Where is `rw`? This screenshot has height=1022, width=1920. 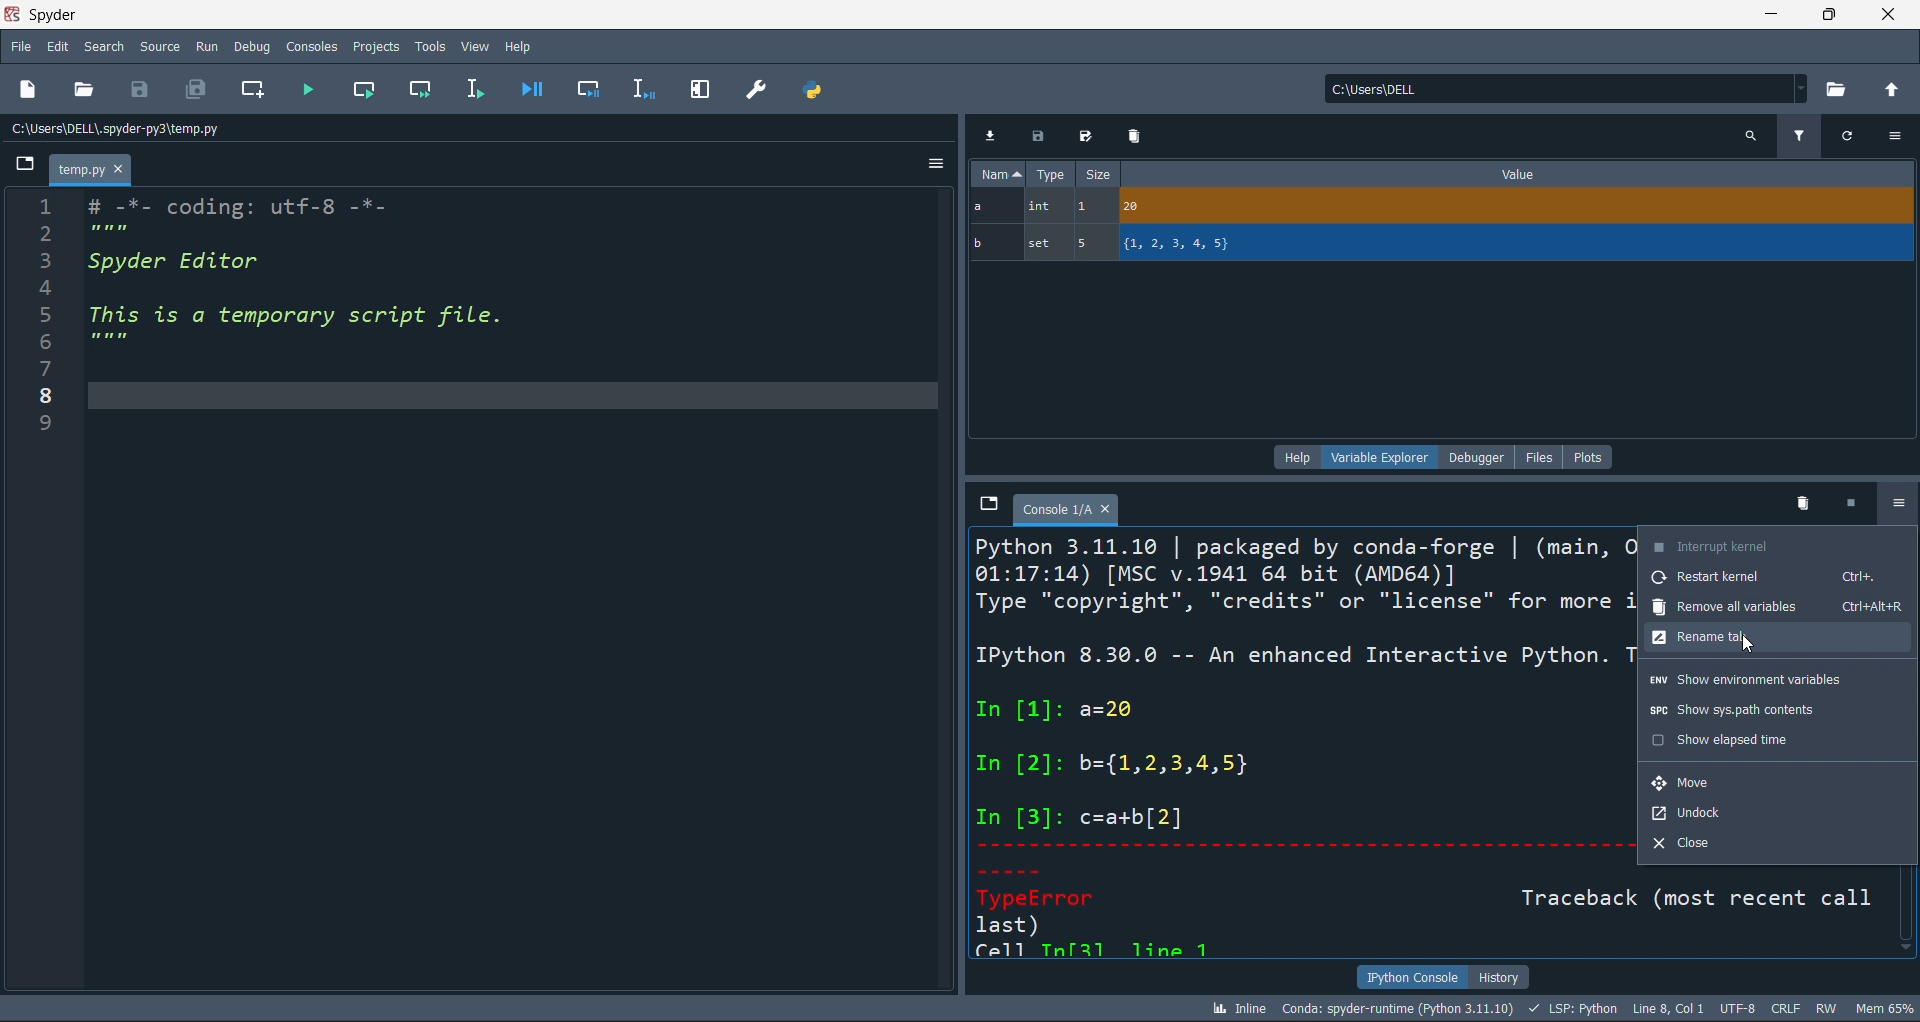 rw is located at coordinates (1825, 1008).